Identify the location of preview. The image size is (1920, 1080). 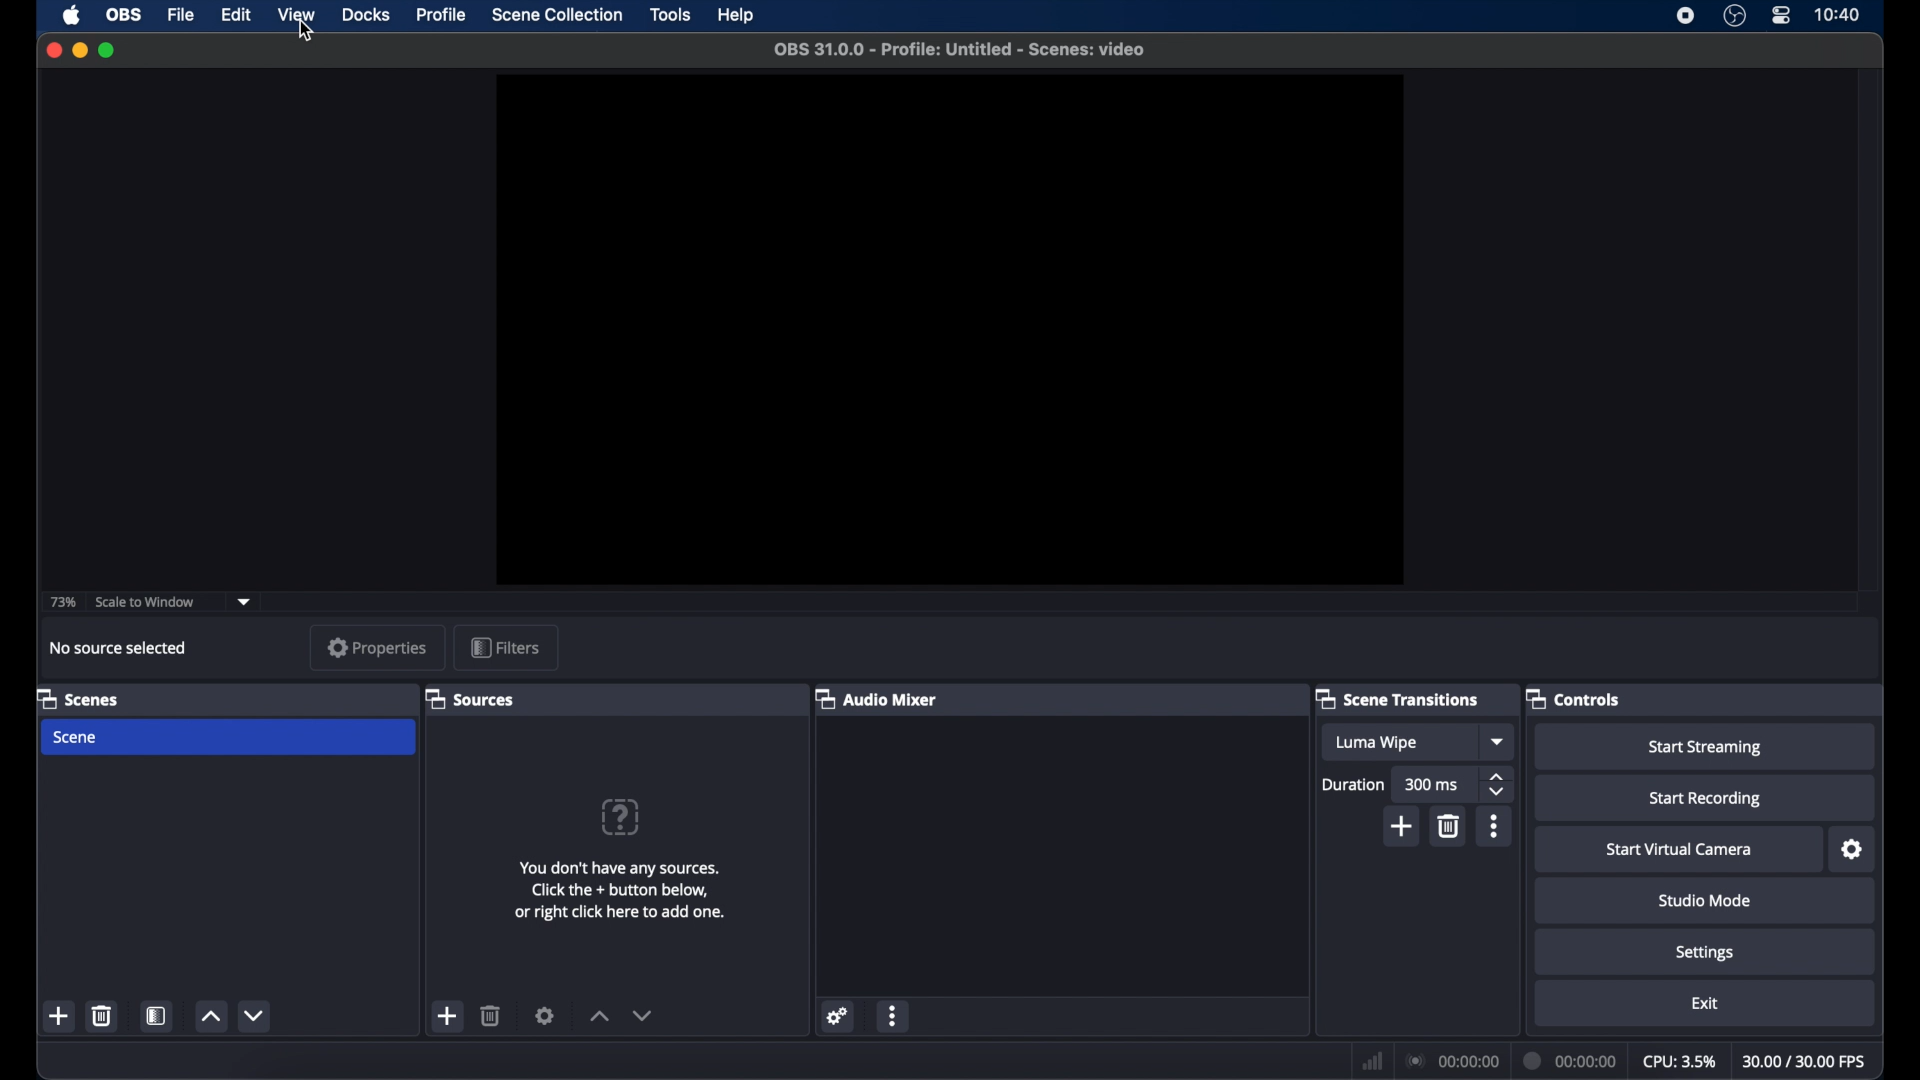
(949, 332).